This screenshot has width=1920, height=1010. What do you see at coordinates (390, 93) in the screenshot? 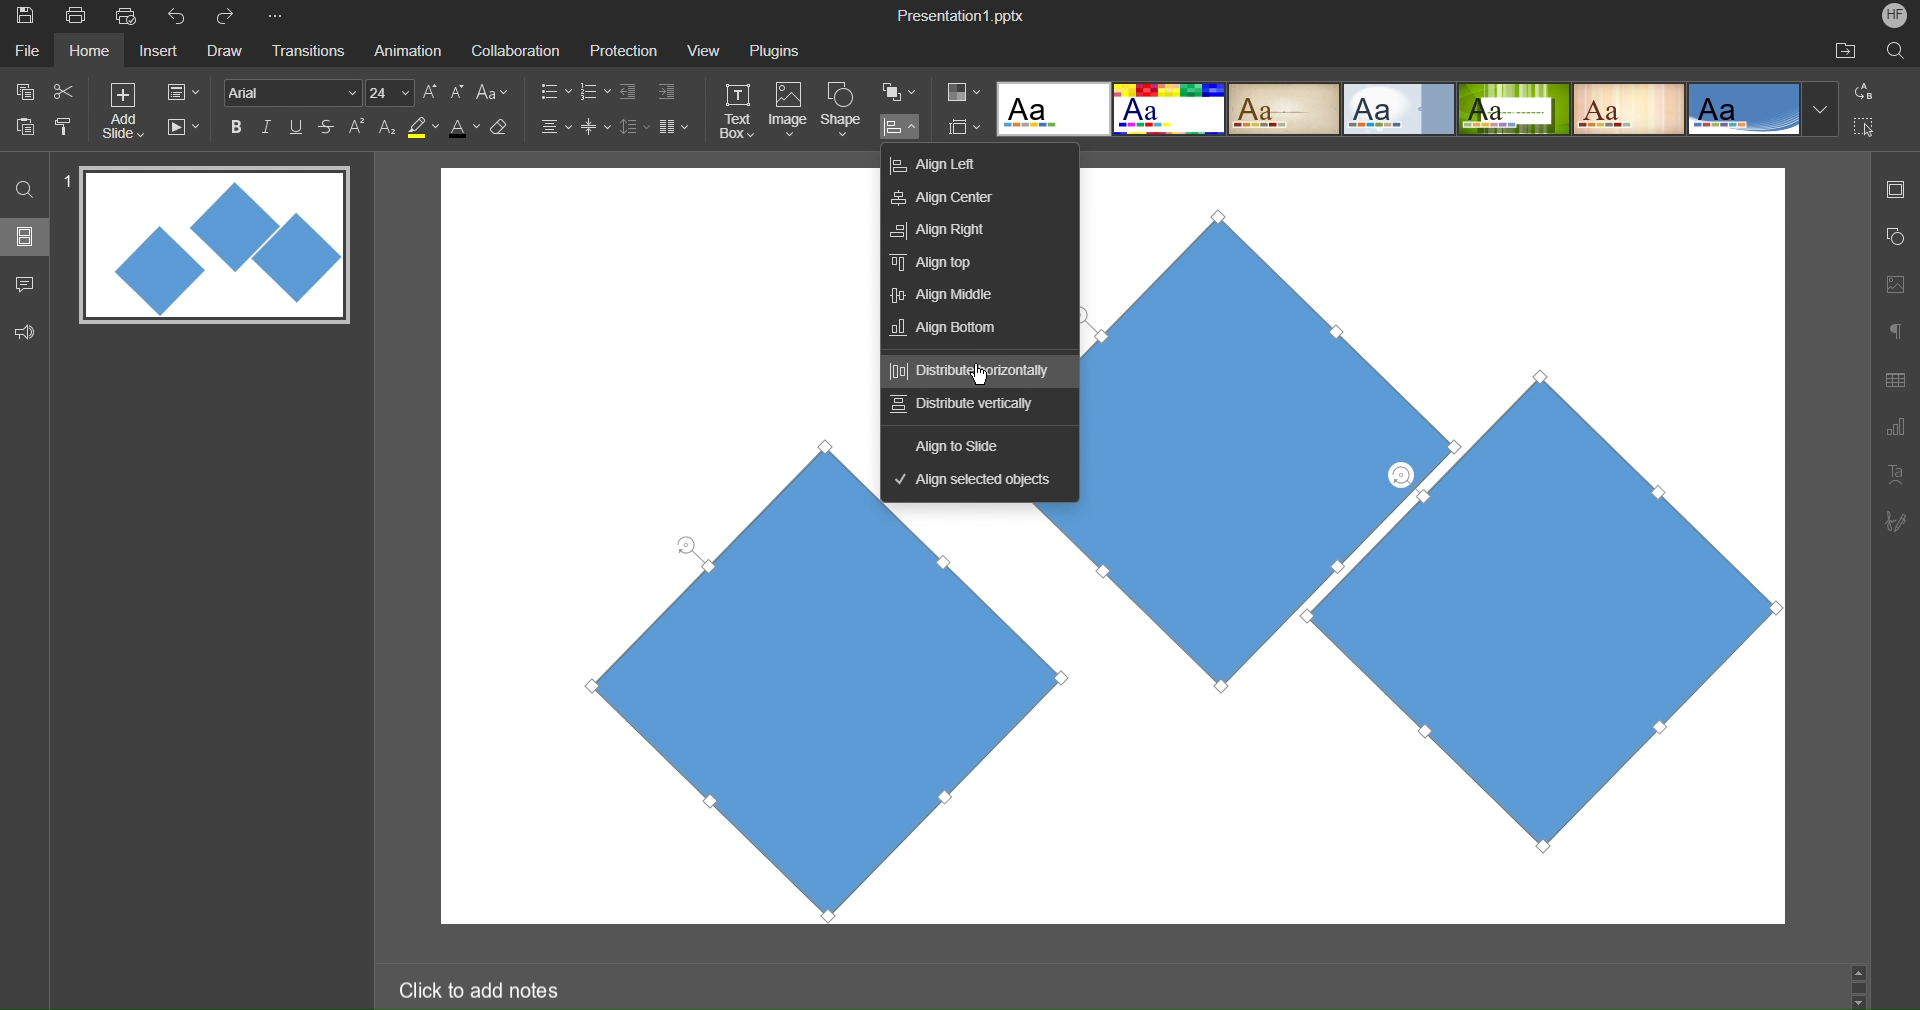
I see `Font Size` at bounding box center [390, 93].